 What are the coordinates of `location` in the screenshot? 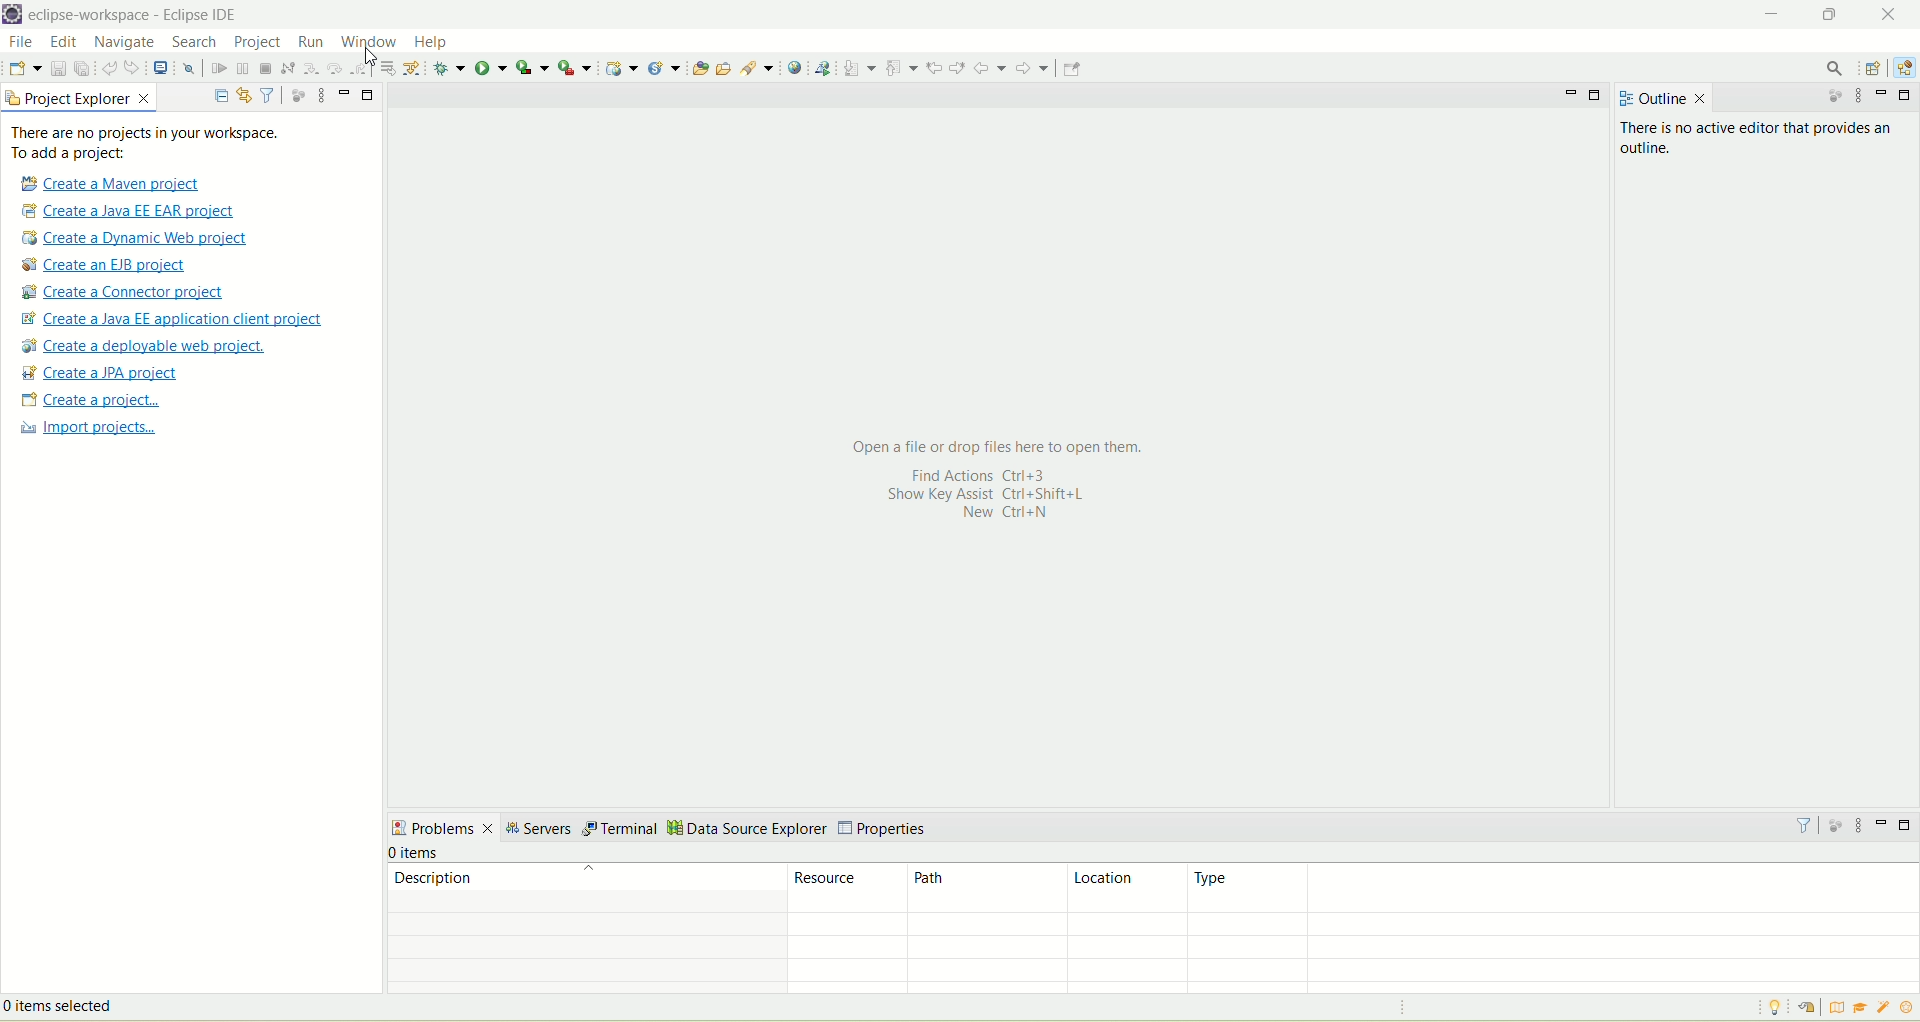 It's located at (1127, 889).